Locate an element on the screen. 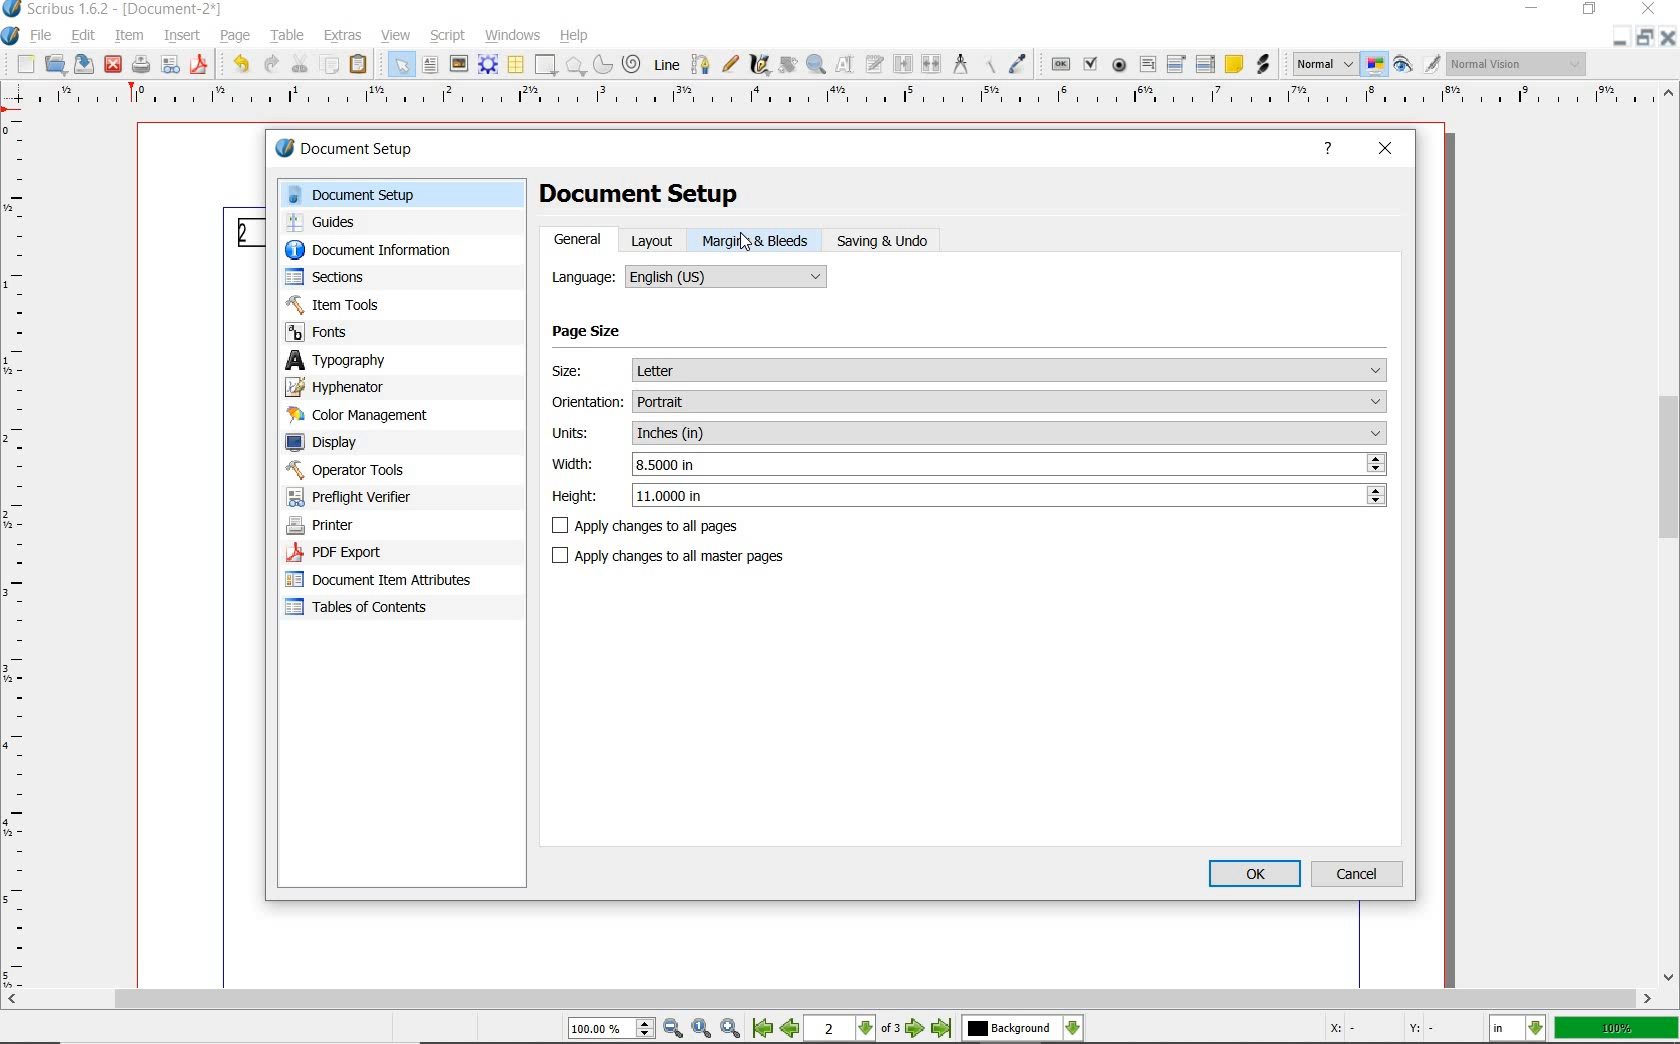 The height and width of the screenshot is (1044, 1680). link text frames is located at coordinates (903, 64).